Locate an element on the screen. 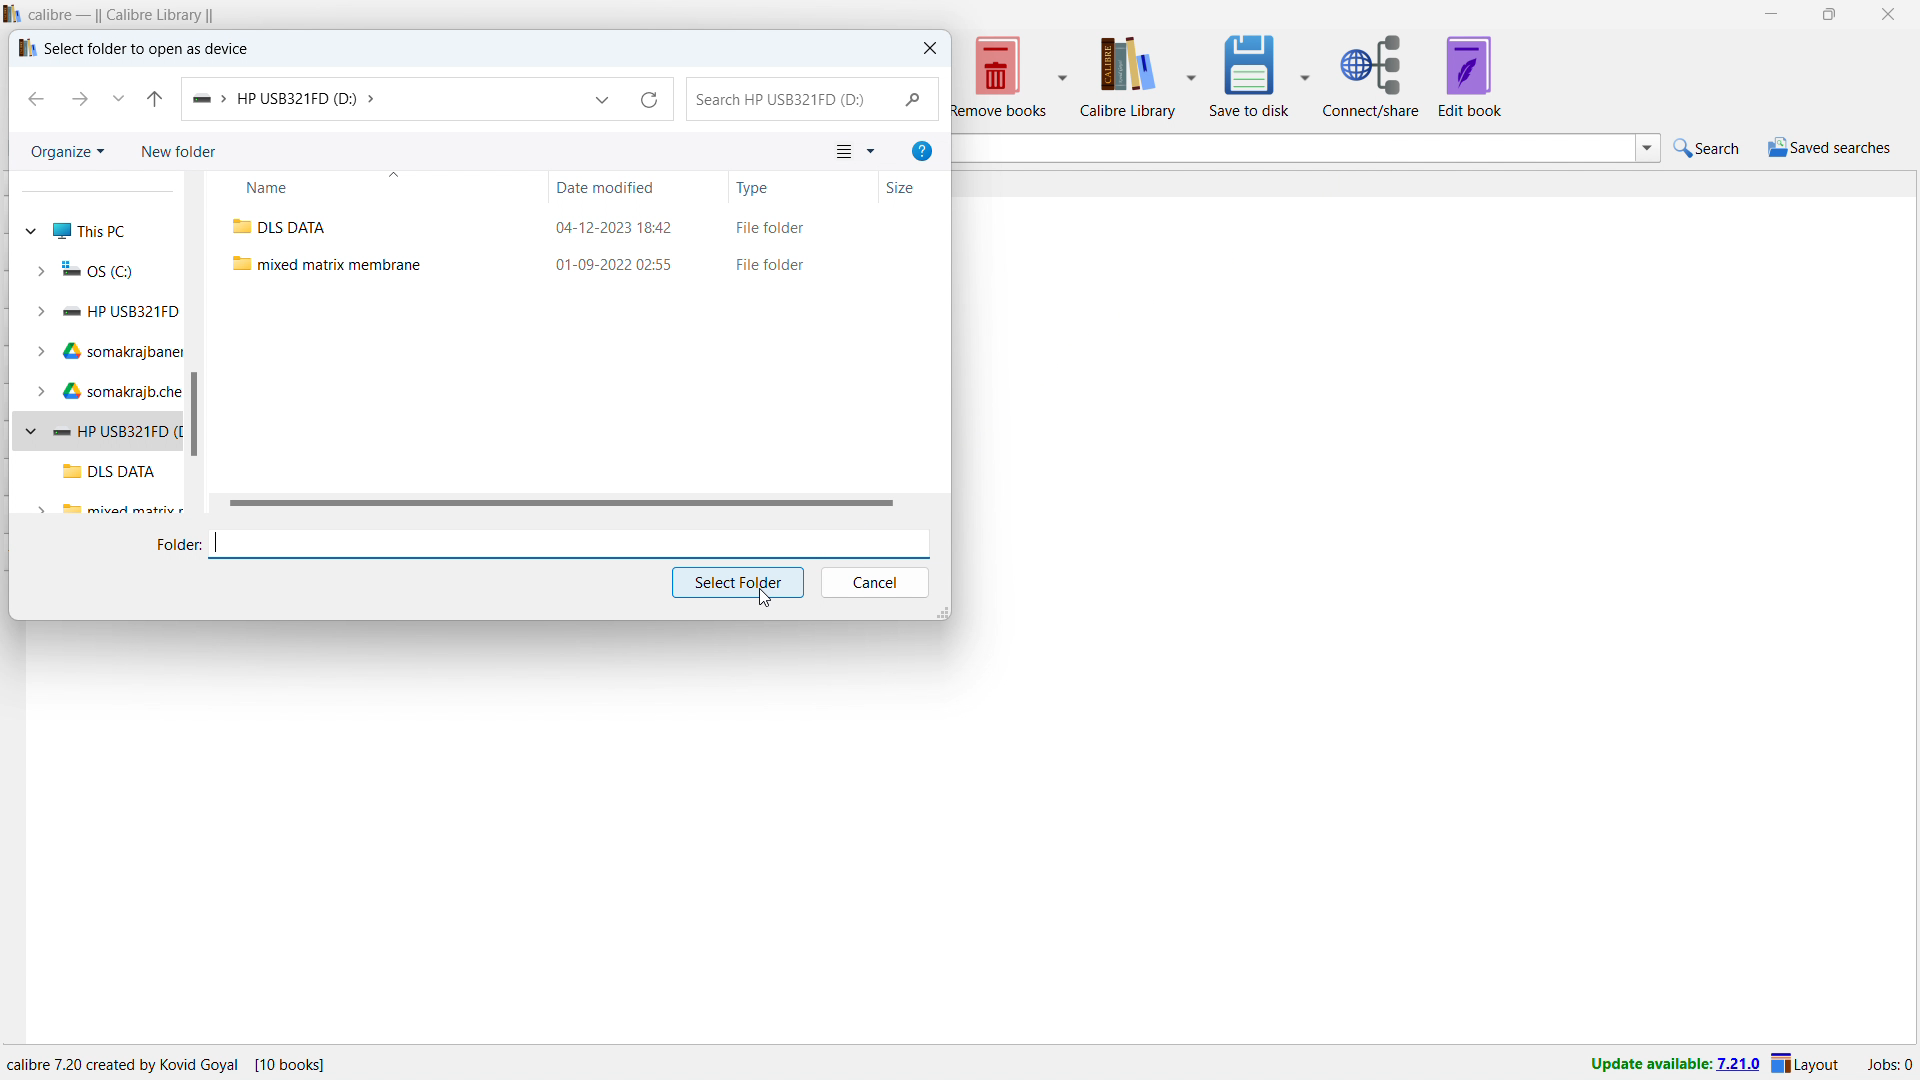   is located at coordinates (1128, 77).